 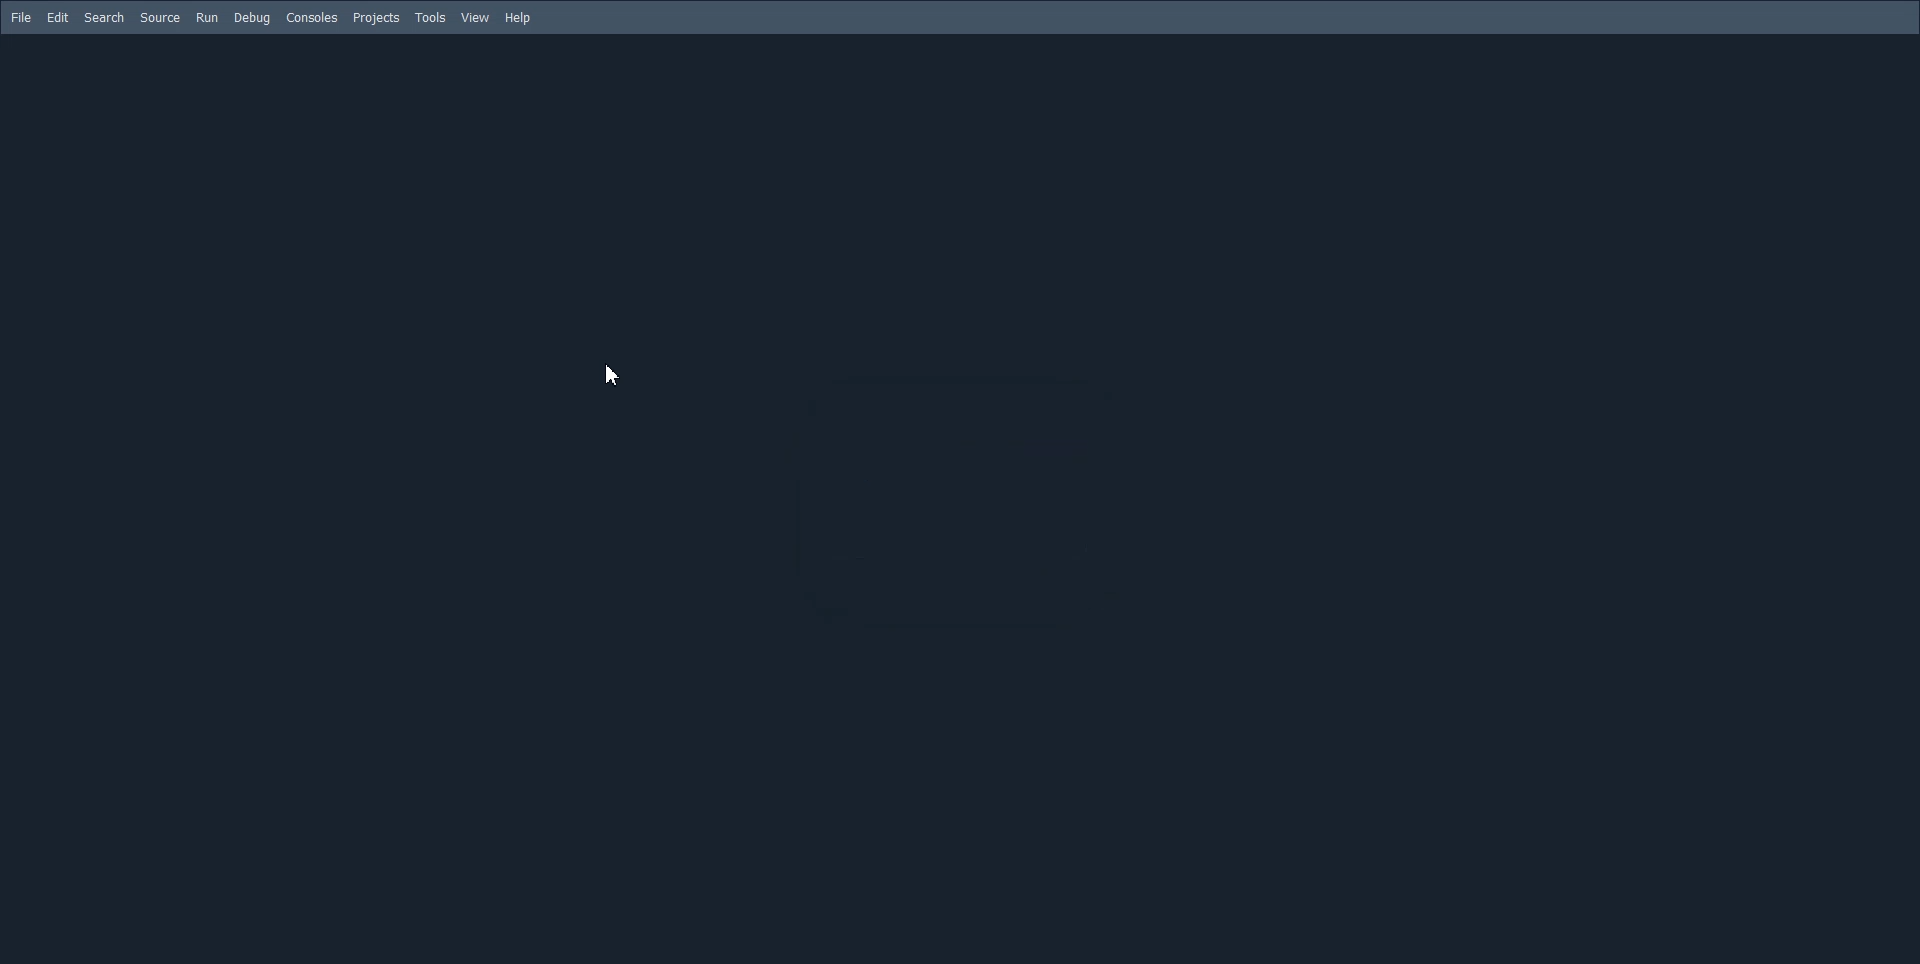 What do you see at coordinates (160, 18) in the screenshot?
I see `Source` at bounding box center [160, 18].